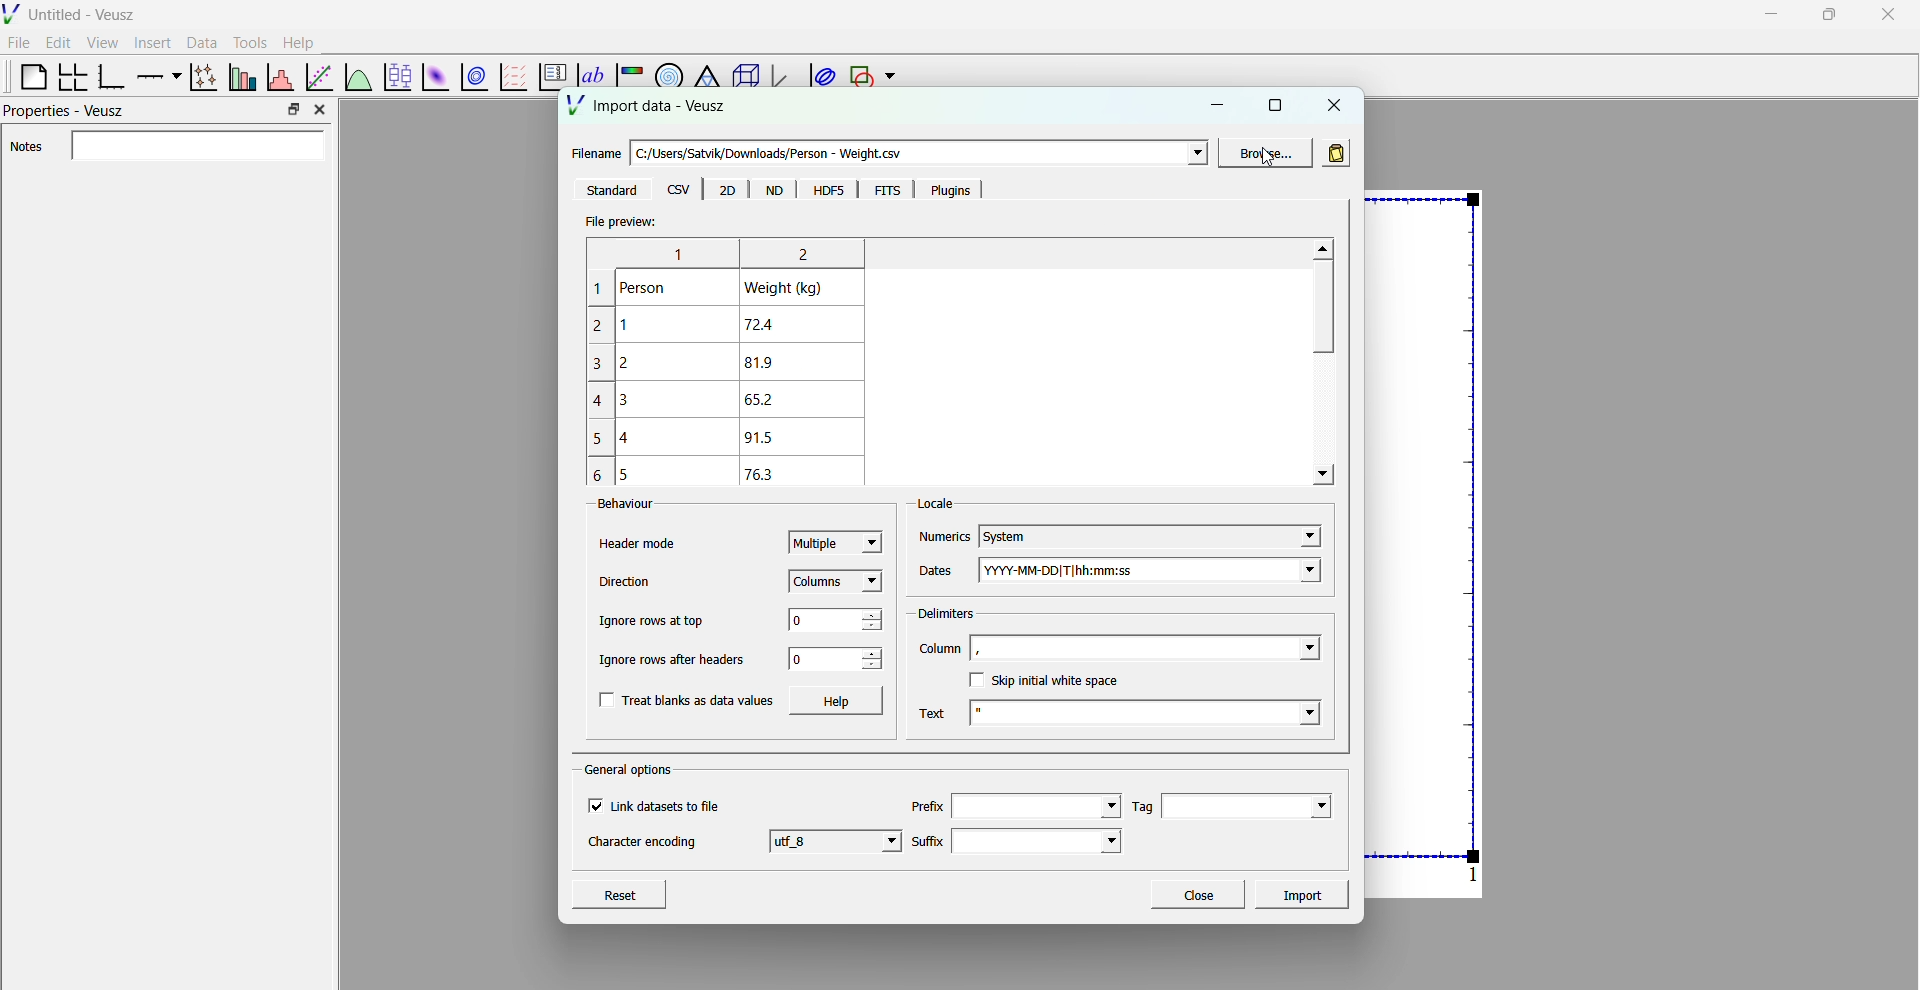 This screenshot has width=1920, height=990. I want to click on close, so click(1335, 104).